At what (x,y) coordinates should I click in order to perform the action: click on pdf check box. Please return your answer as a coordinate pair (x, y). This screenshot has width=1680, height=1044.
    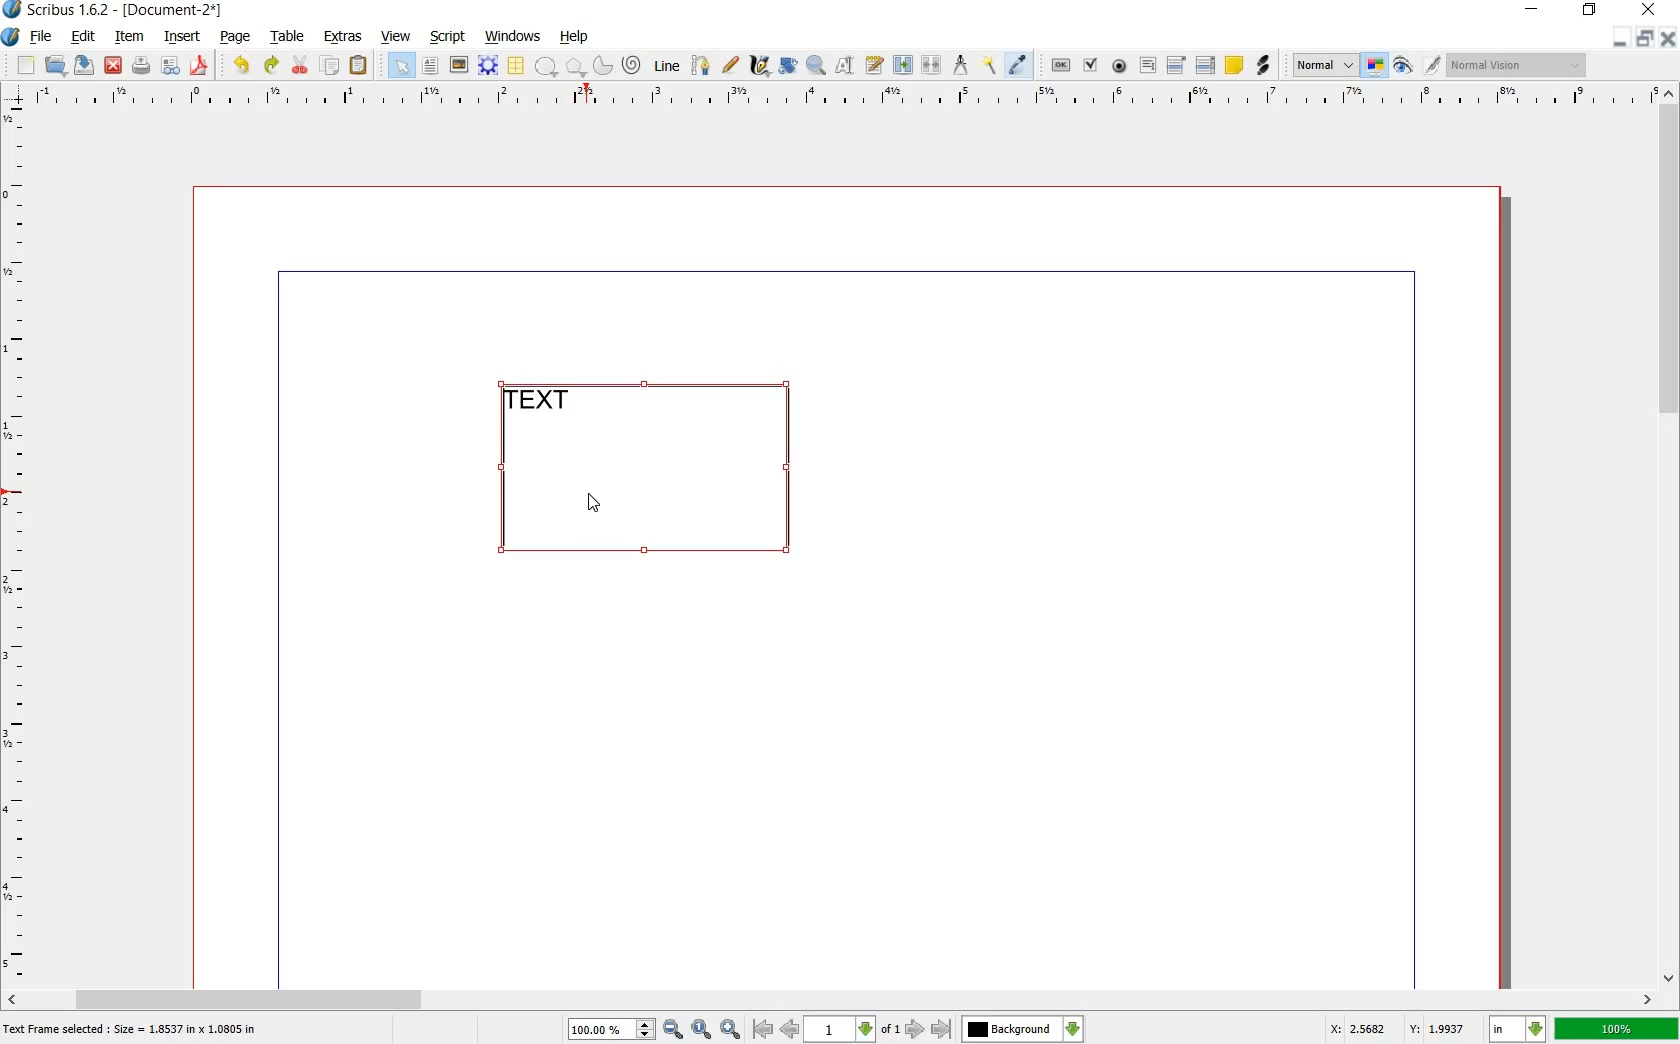
    Looking at the image, I should click on (1090, 65).